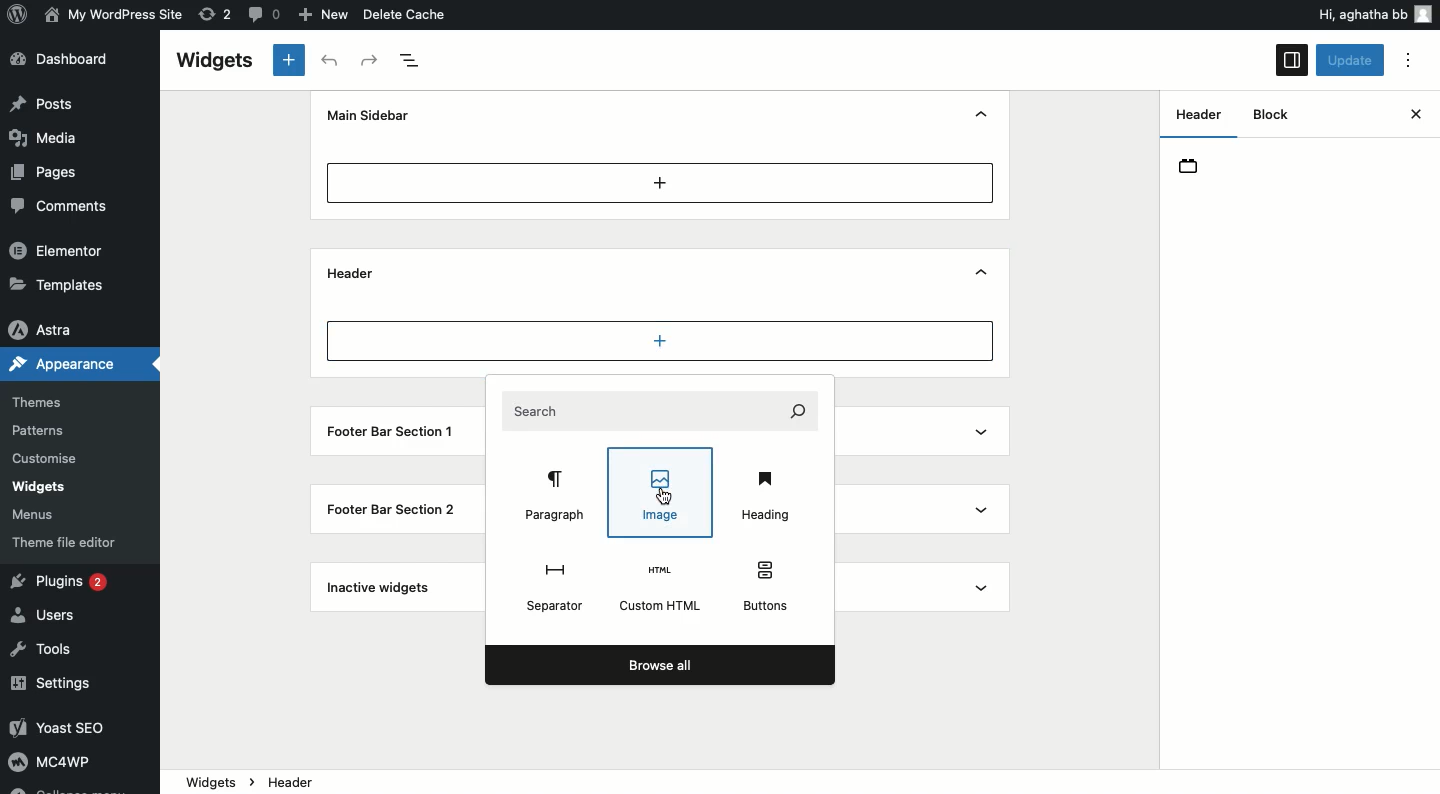 This screenshot has width=1440, height=794. I want to click on Show, so click(982, 275).